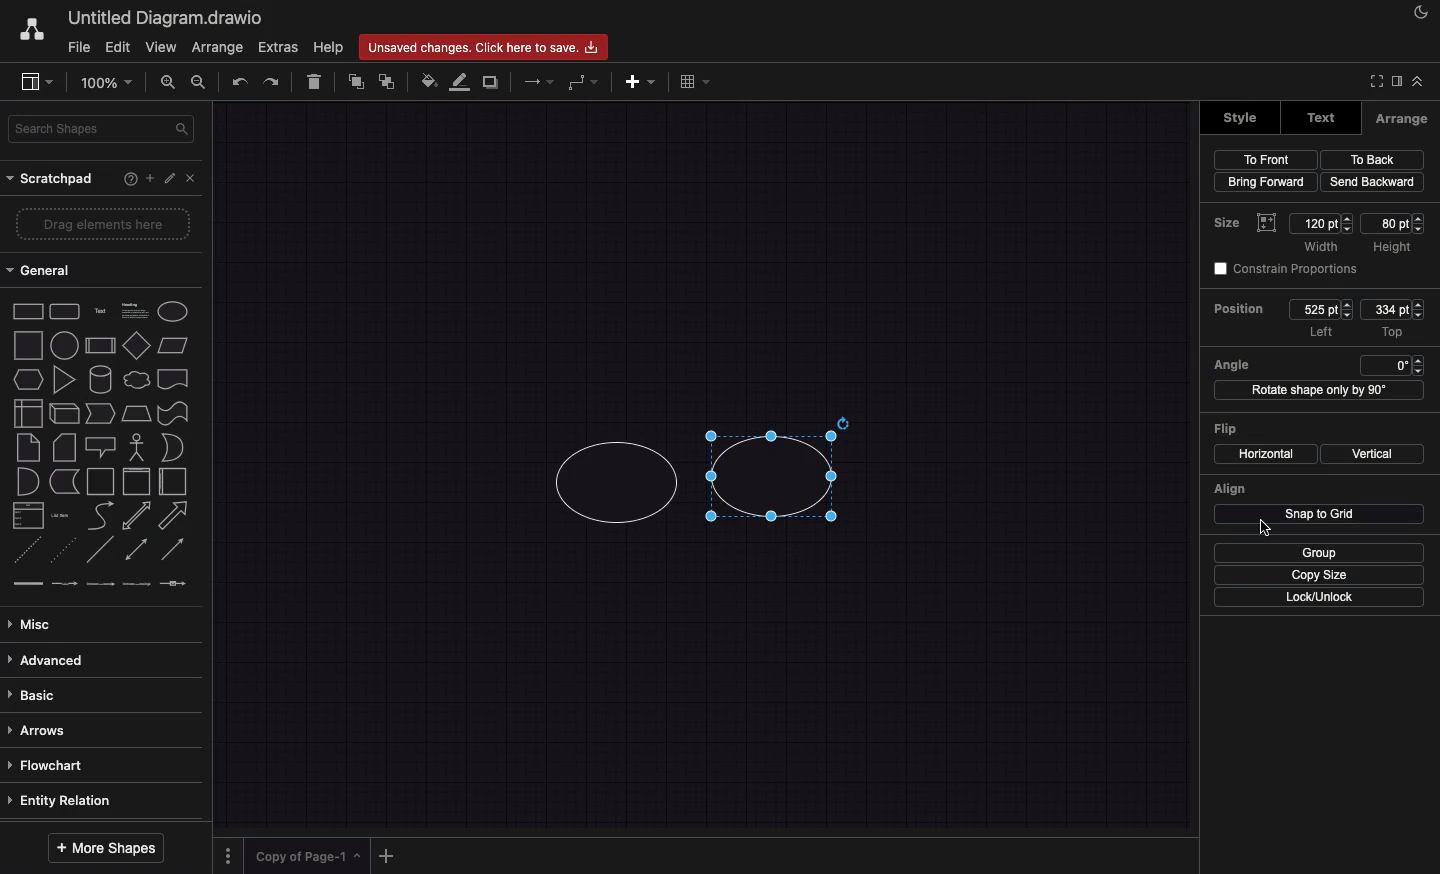 The width and height of the screenshot is (1440, 874). Describe the element at coordinates (1322, 117) in the screenshot. I see `text` at that location.